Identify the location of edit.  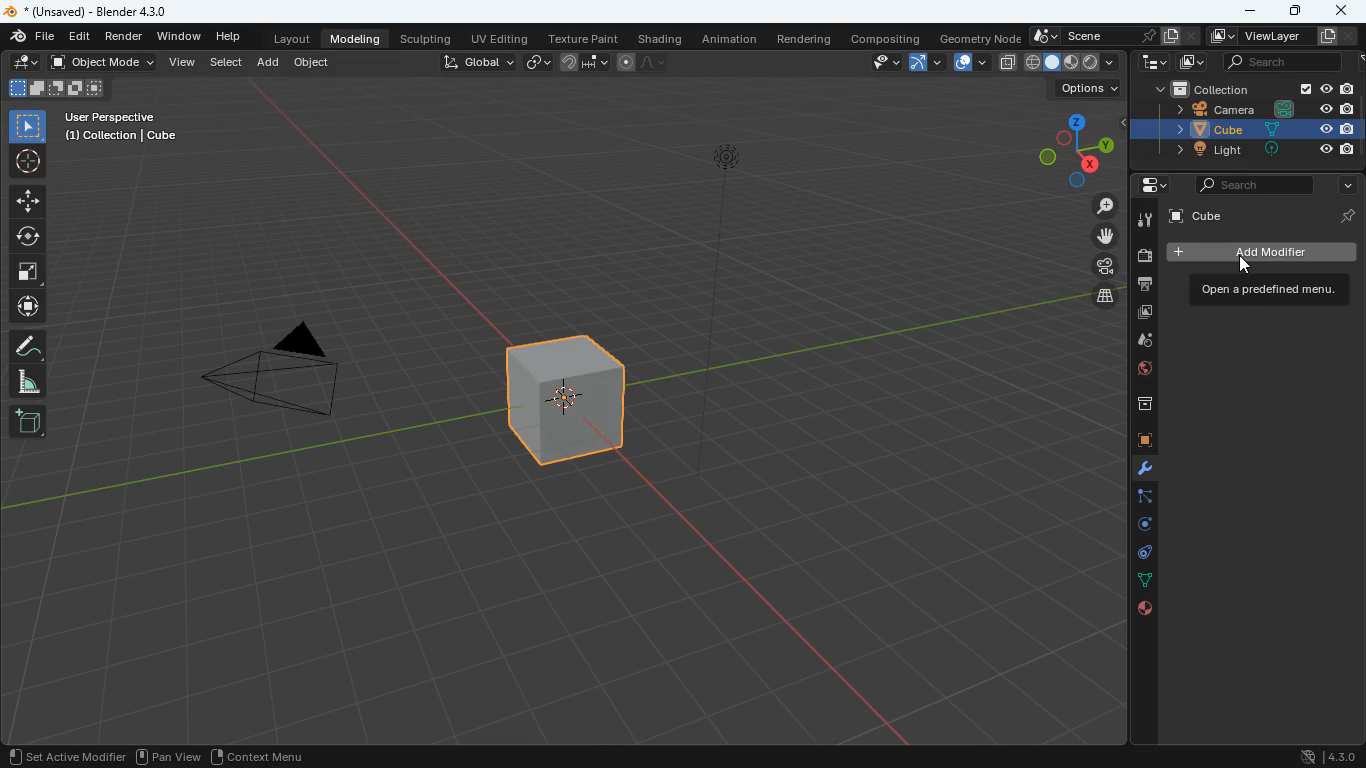
(79, 36).